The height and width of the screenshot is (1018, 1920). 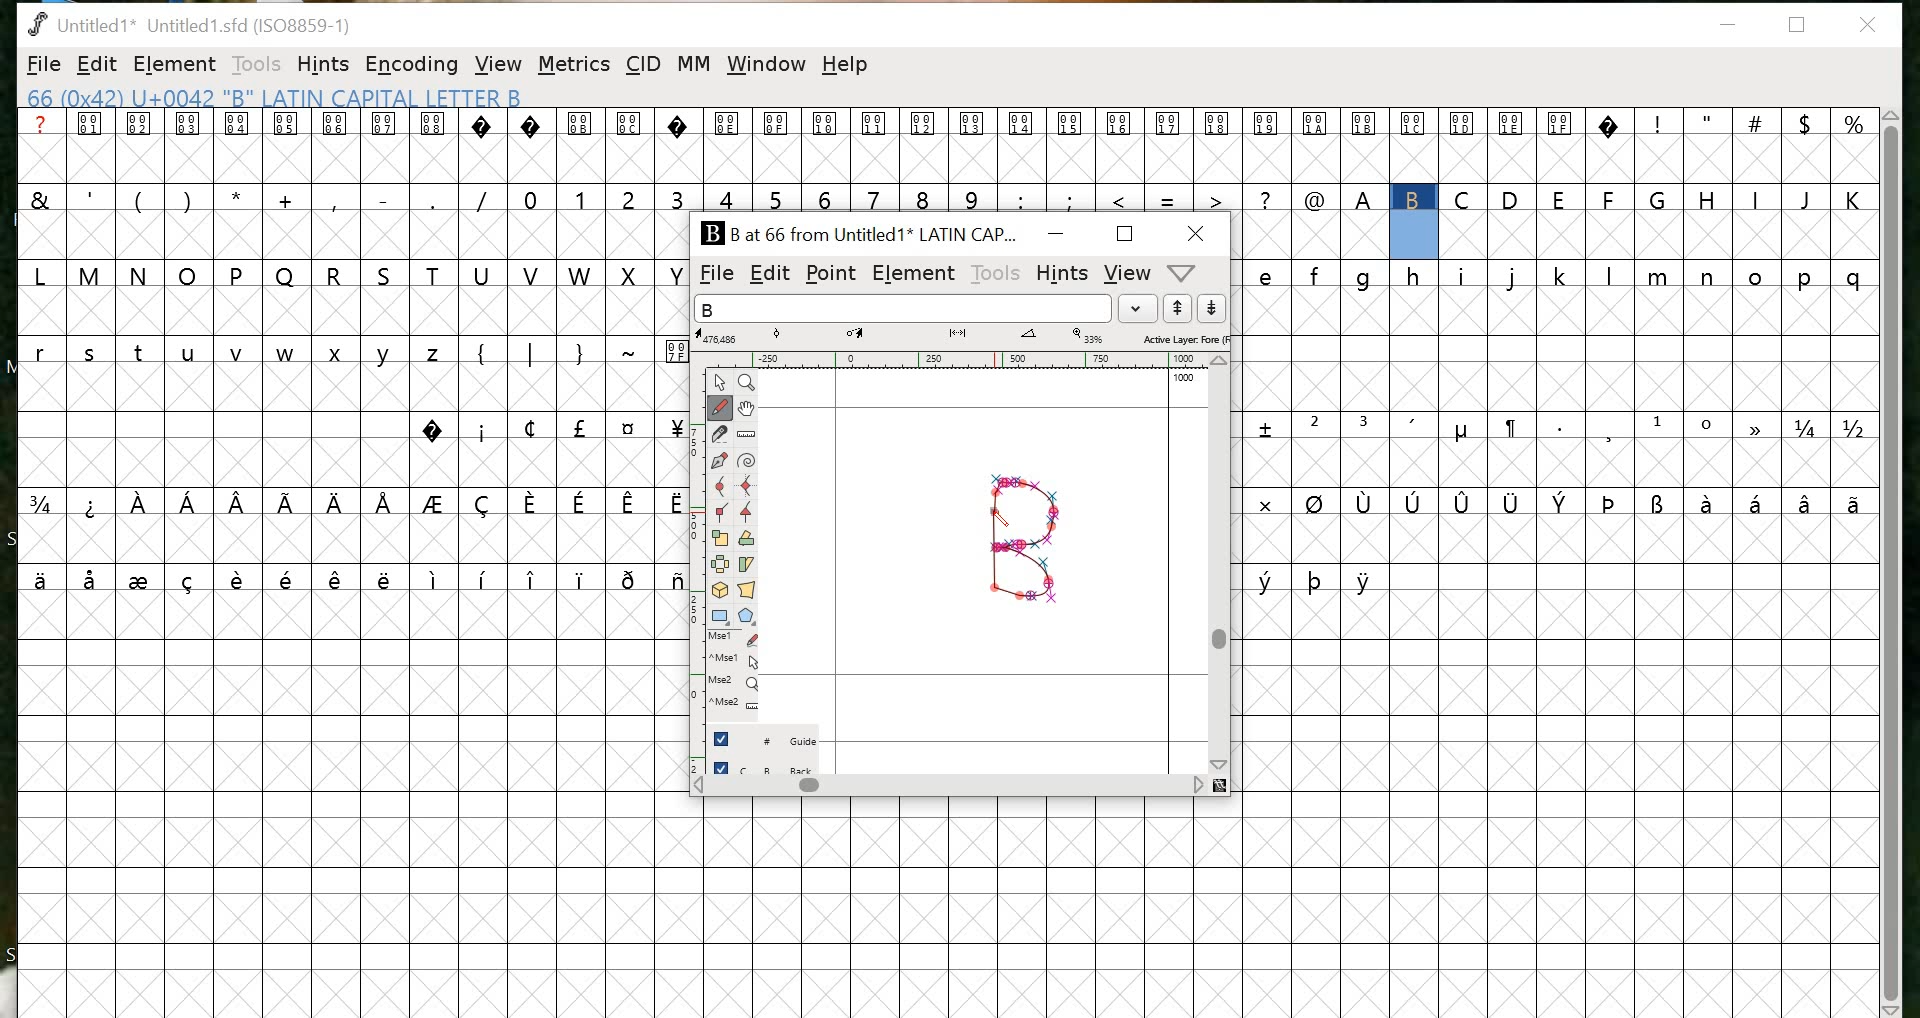 I want to click on Corner, so click(x=723, y=515).